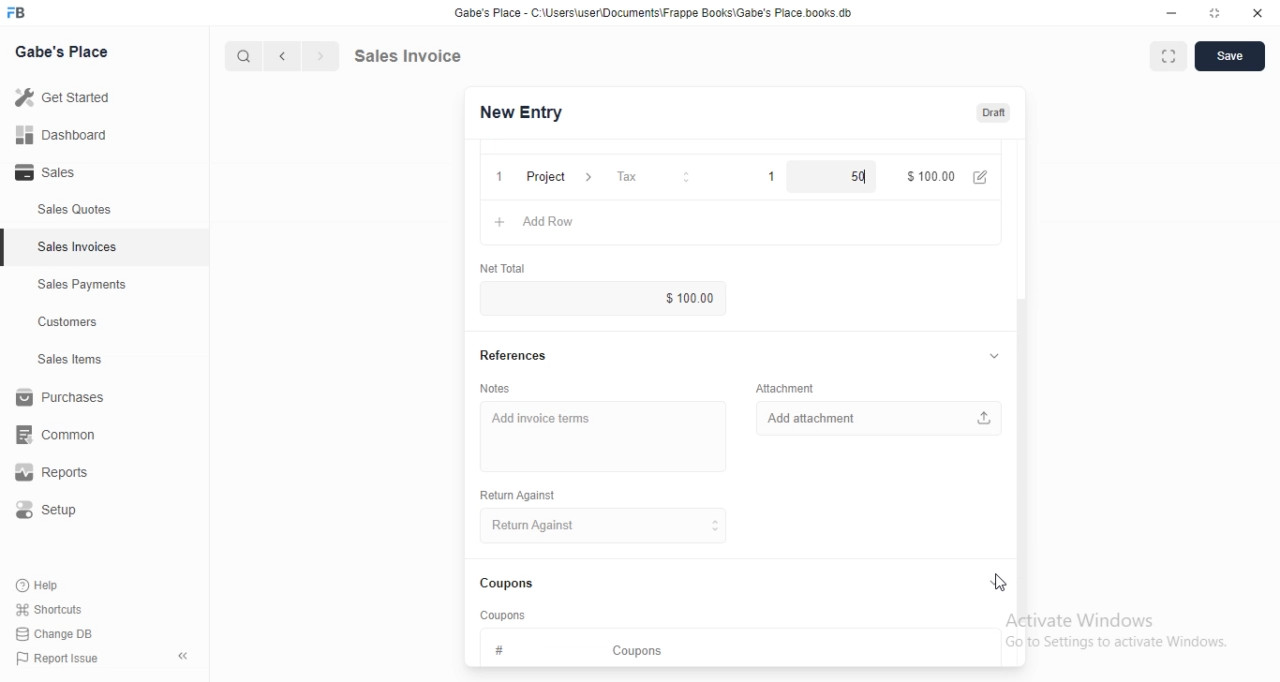 Image resolution: width=1280 pixels, height=682 pixels. Describe the element at coordinates (69, 141) in the screenshot. I see `all Dashboard` at that location.